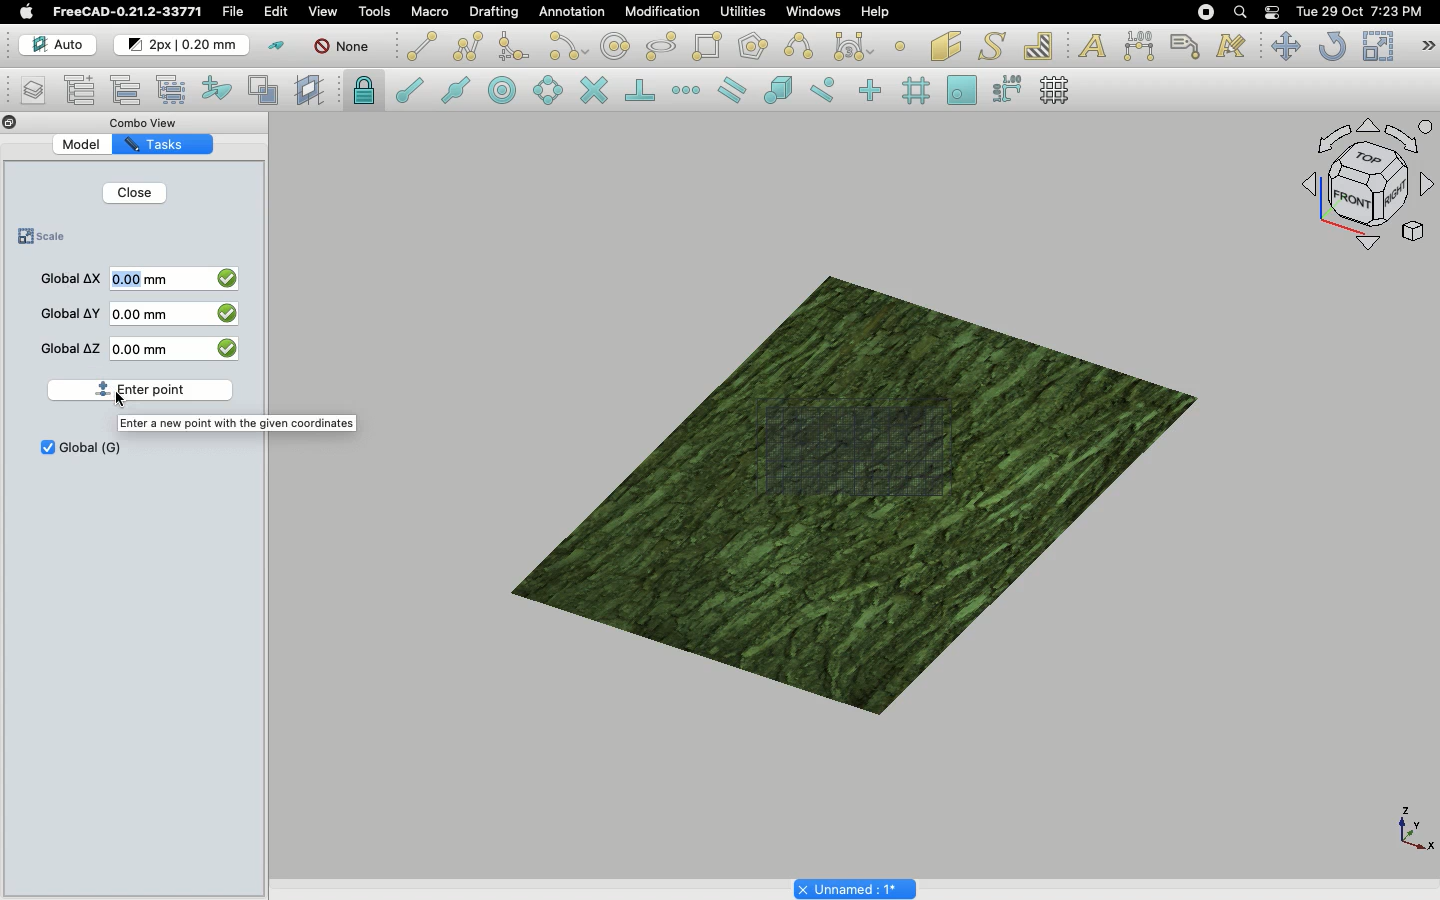 This screenshot has width=1440, height=900. I want to click on Snap grid, so click(918, 90).